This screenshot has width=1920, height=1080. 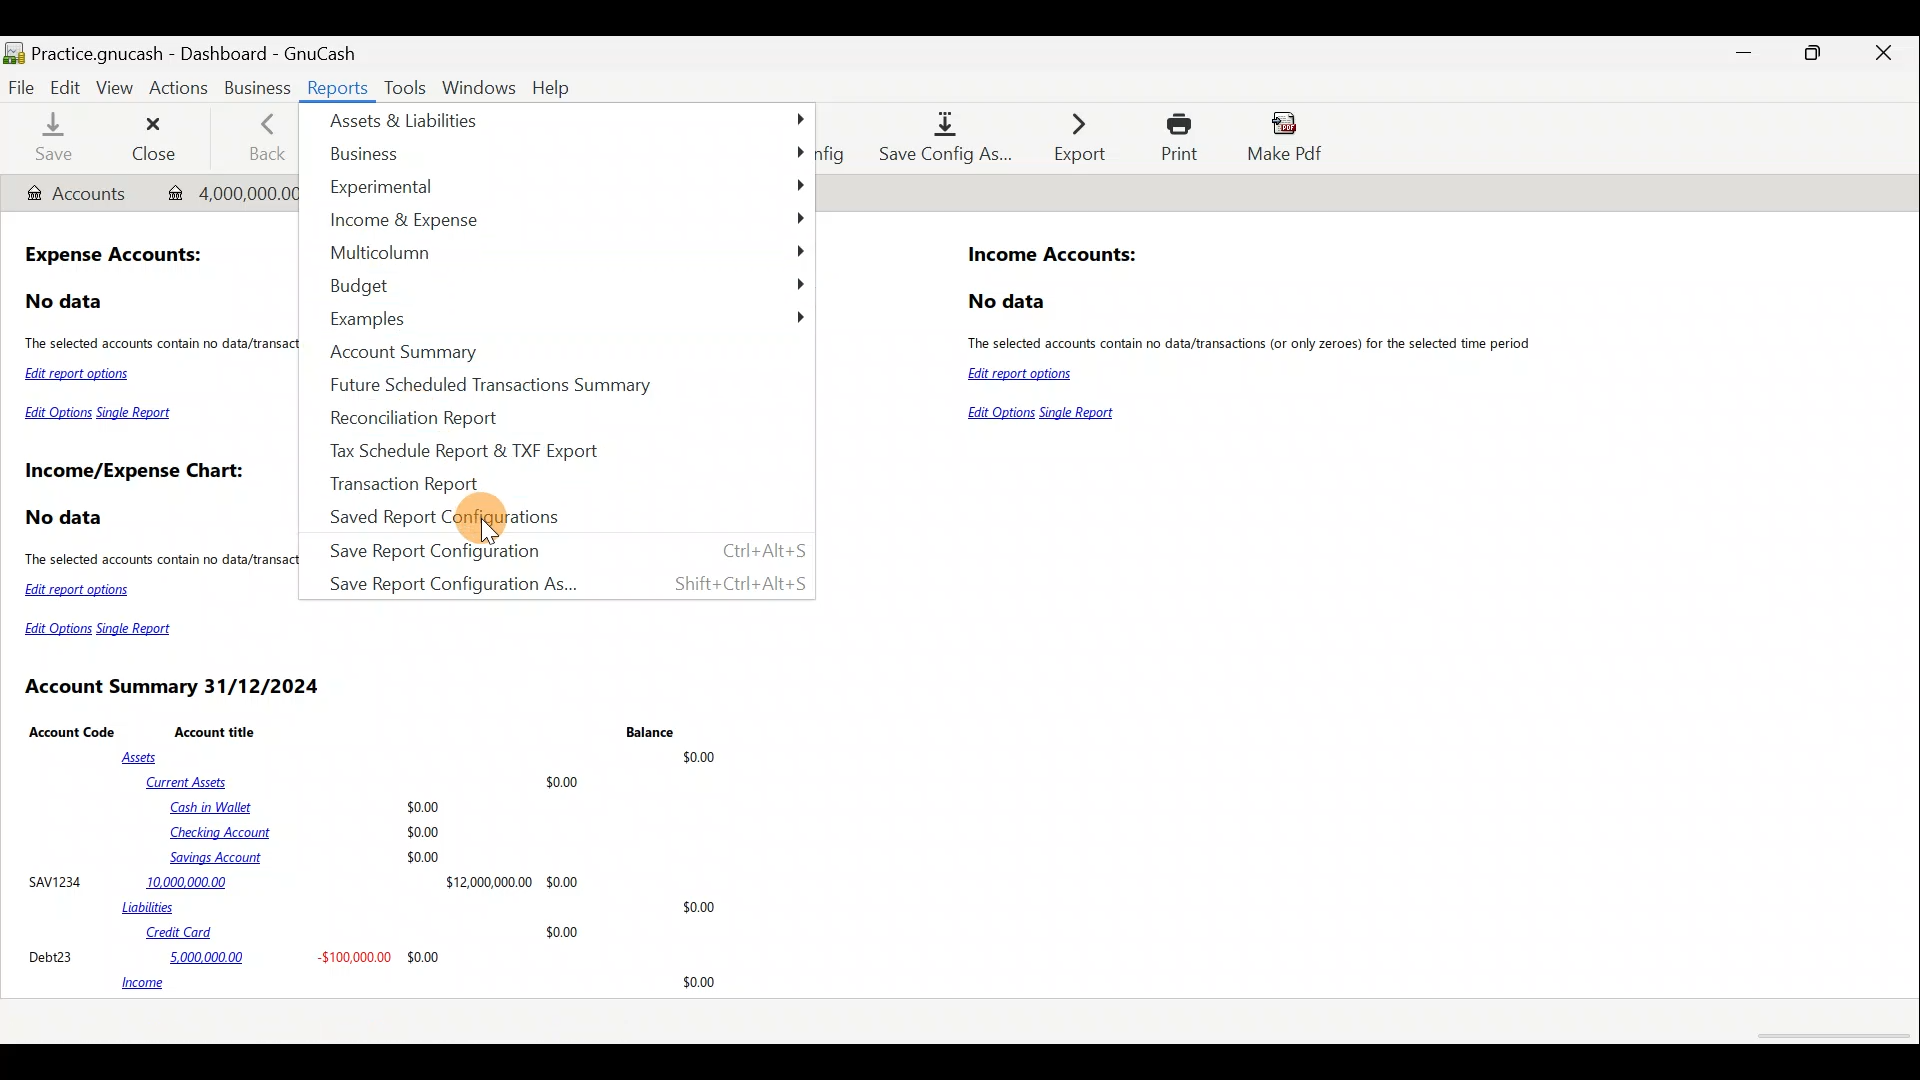 What do you see at coordinates (22, 86) in the screenshot?
I see `File` at bounding box center [22, 86].